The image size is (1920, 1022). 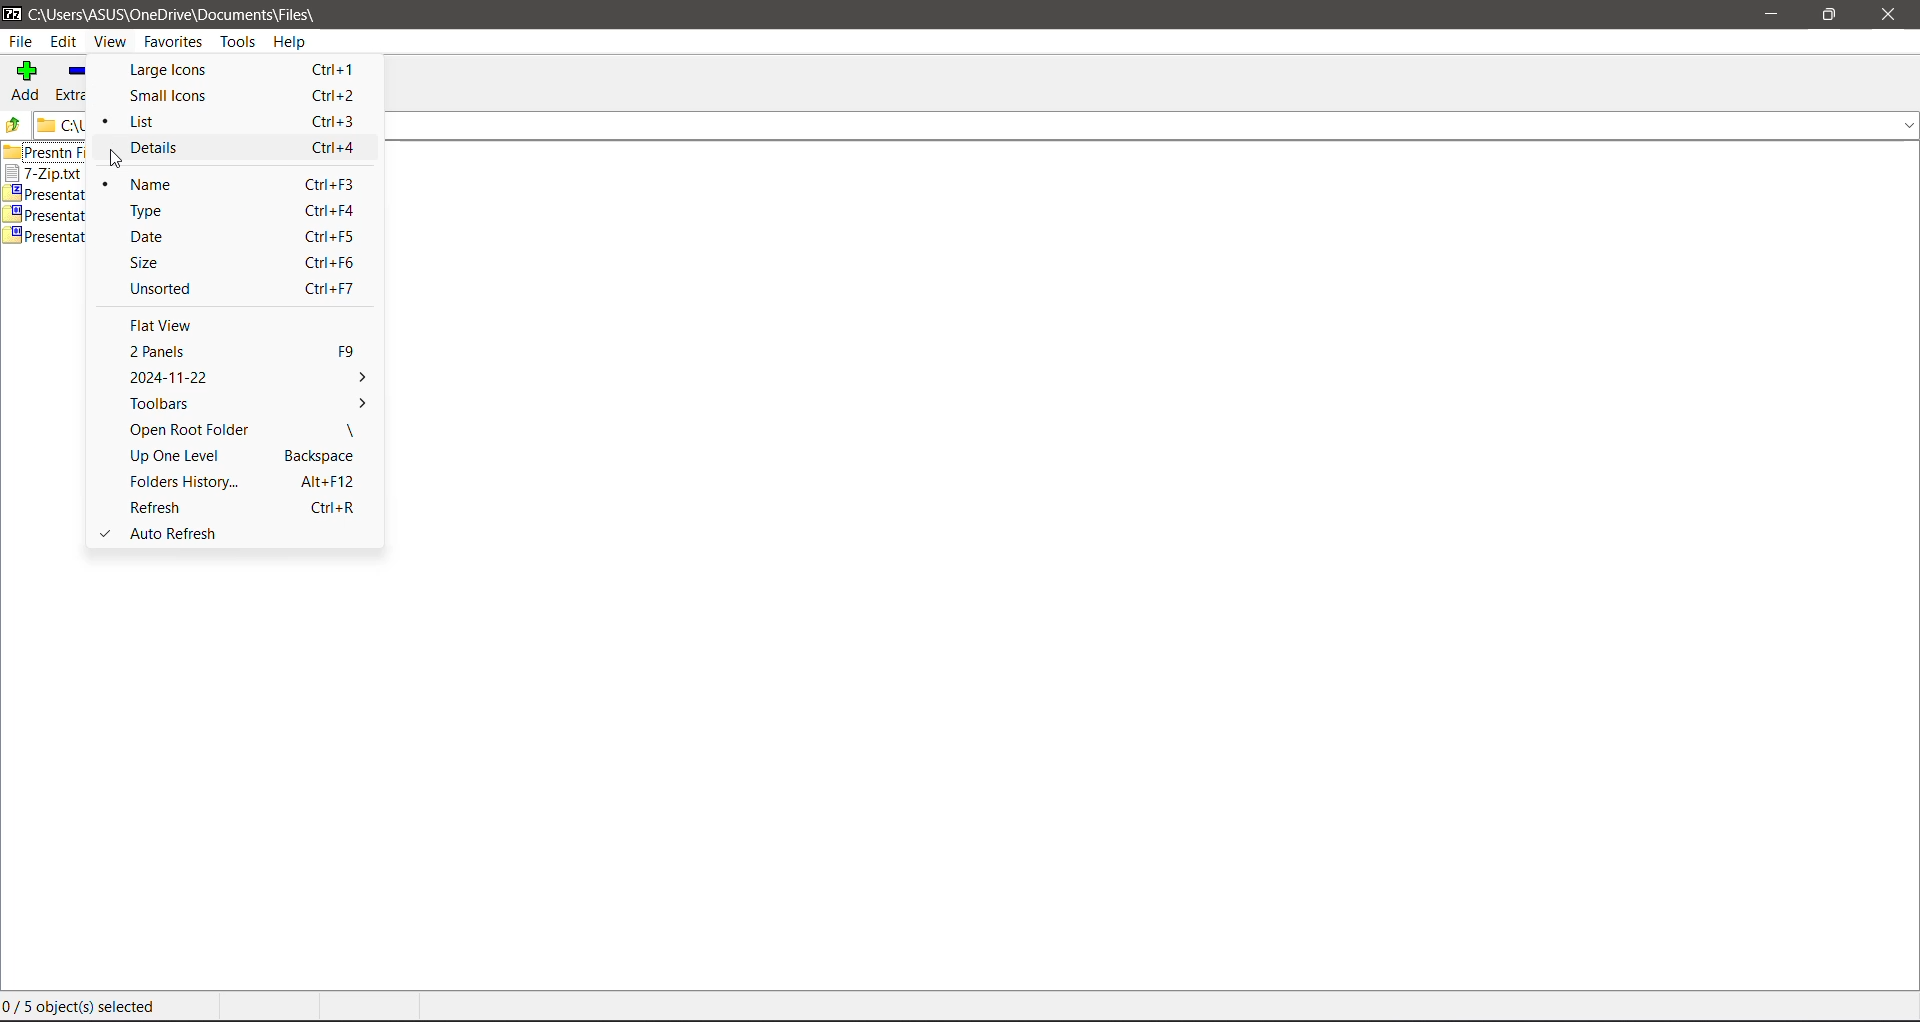 What do you see at coordinates (243, 431) in the screenshot?
I see `Open Root Folder` at bounding box center [243, 431].